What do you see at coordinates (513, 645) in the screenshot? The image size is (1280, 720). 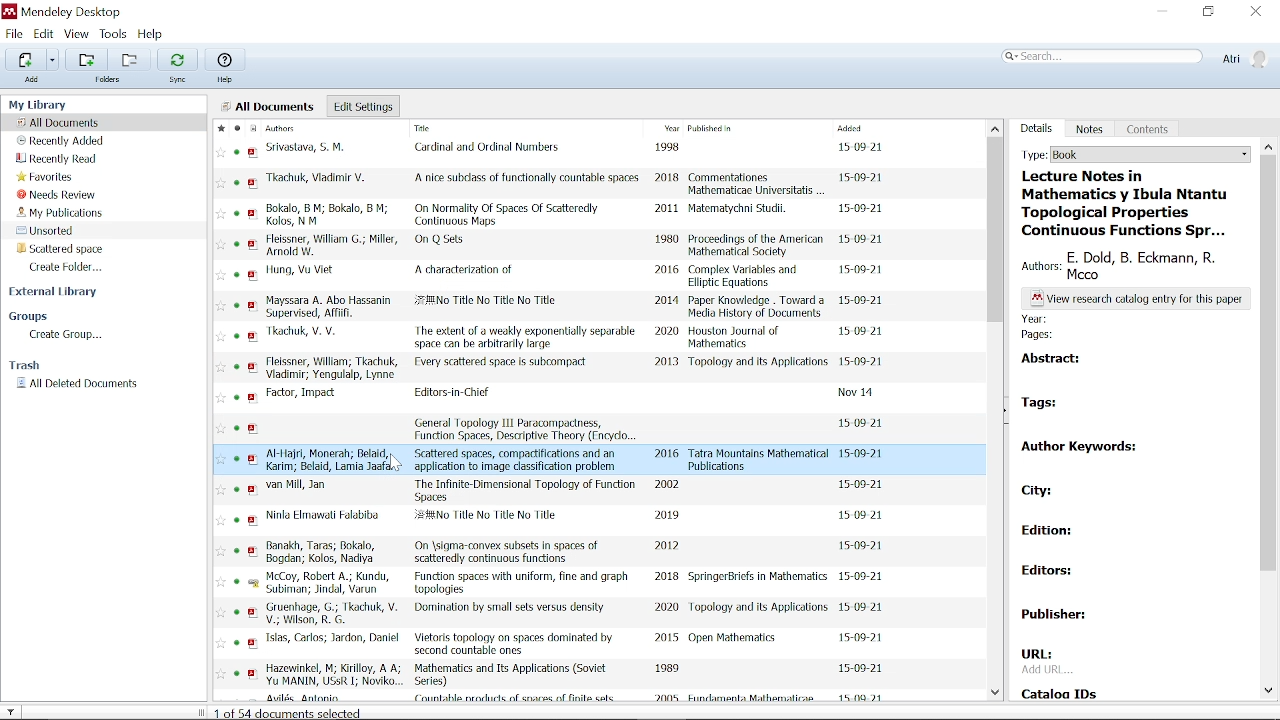 I see `title` at bounding box center [513, 645].